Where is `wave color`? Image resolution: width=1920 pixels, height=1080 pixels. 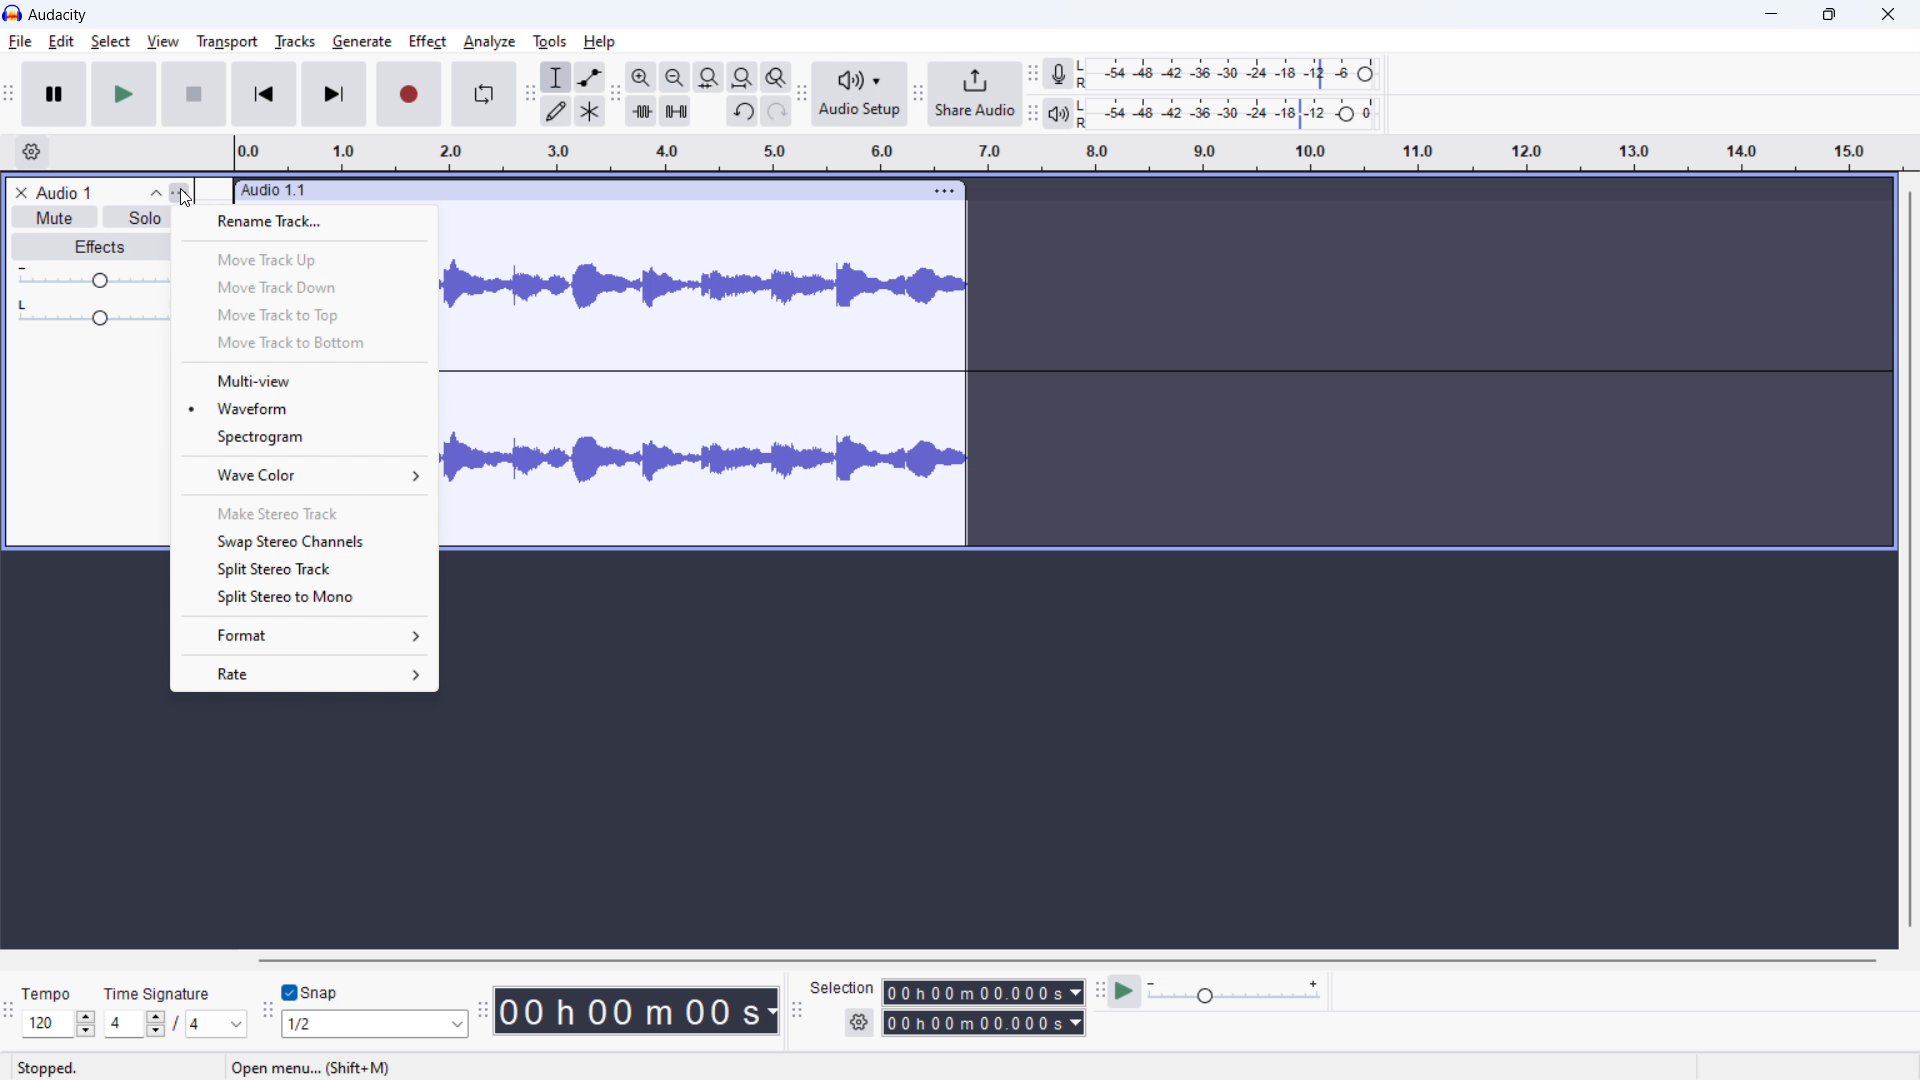 wave color is located at coordinates (304, 475).